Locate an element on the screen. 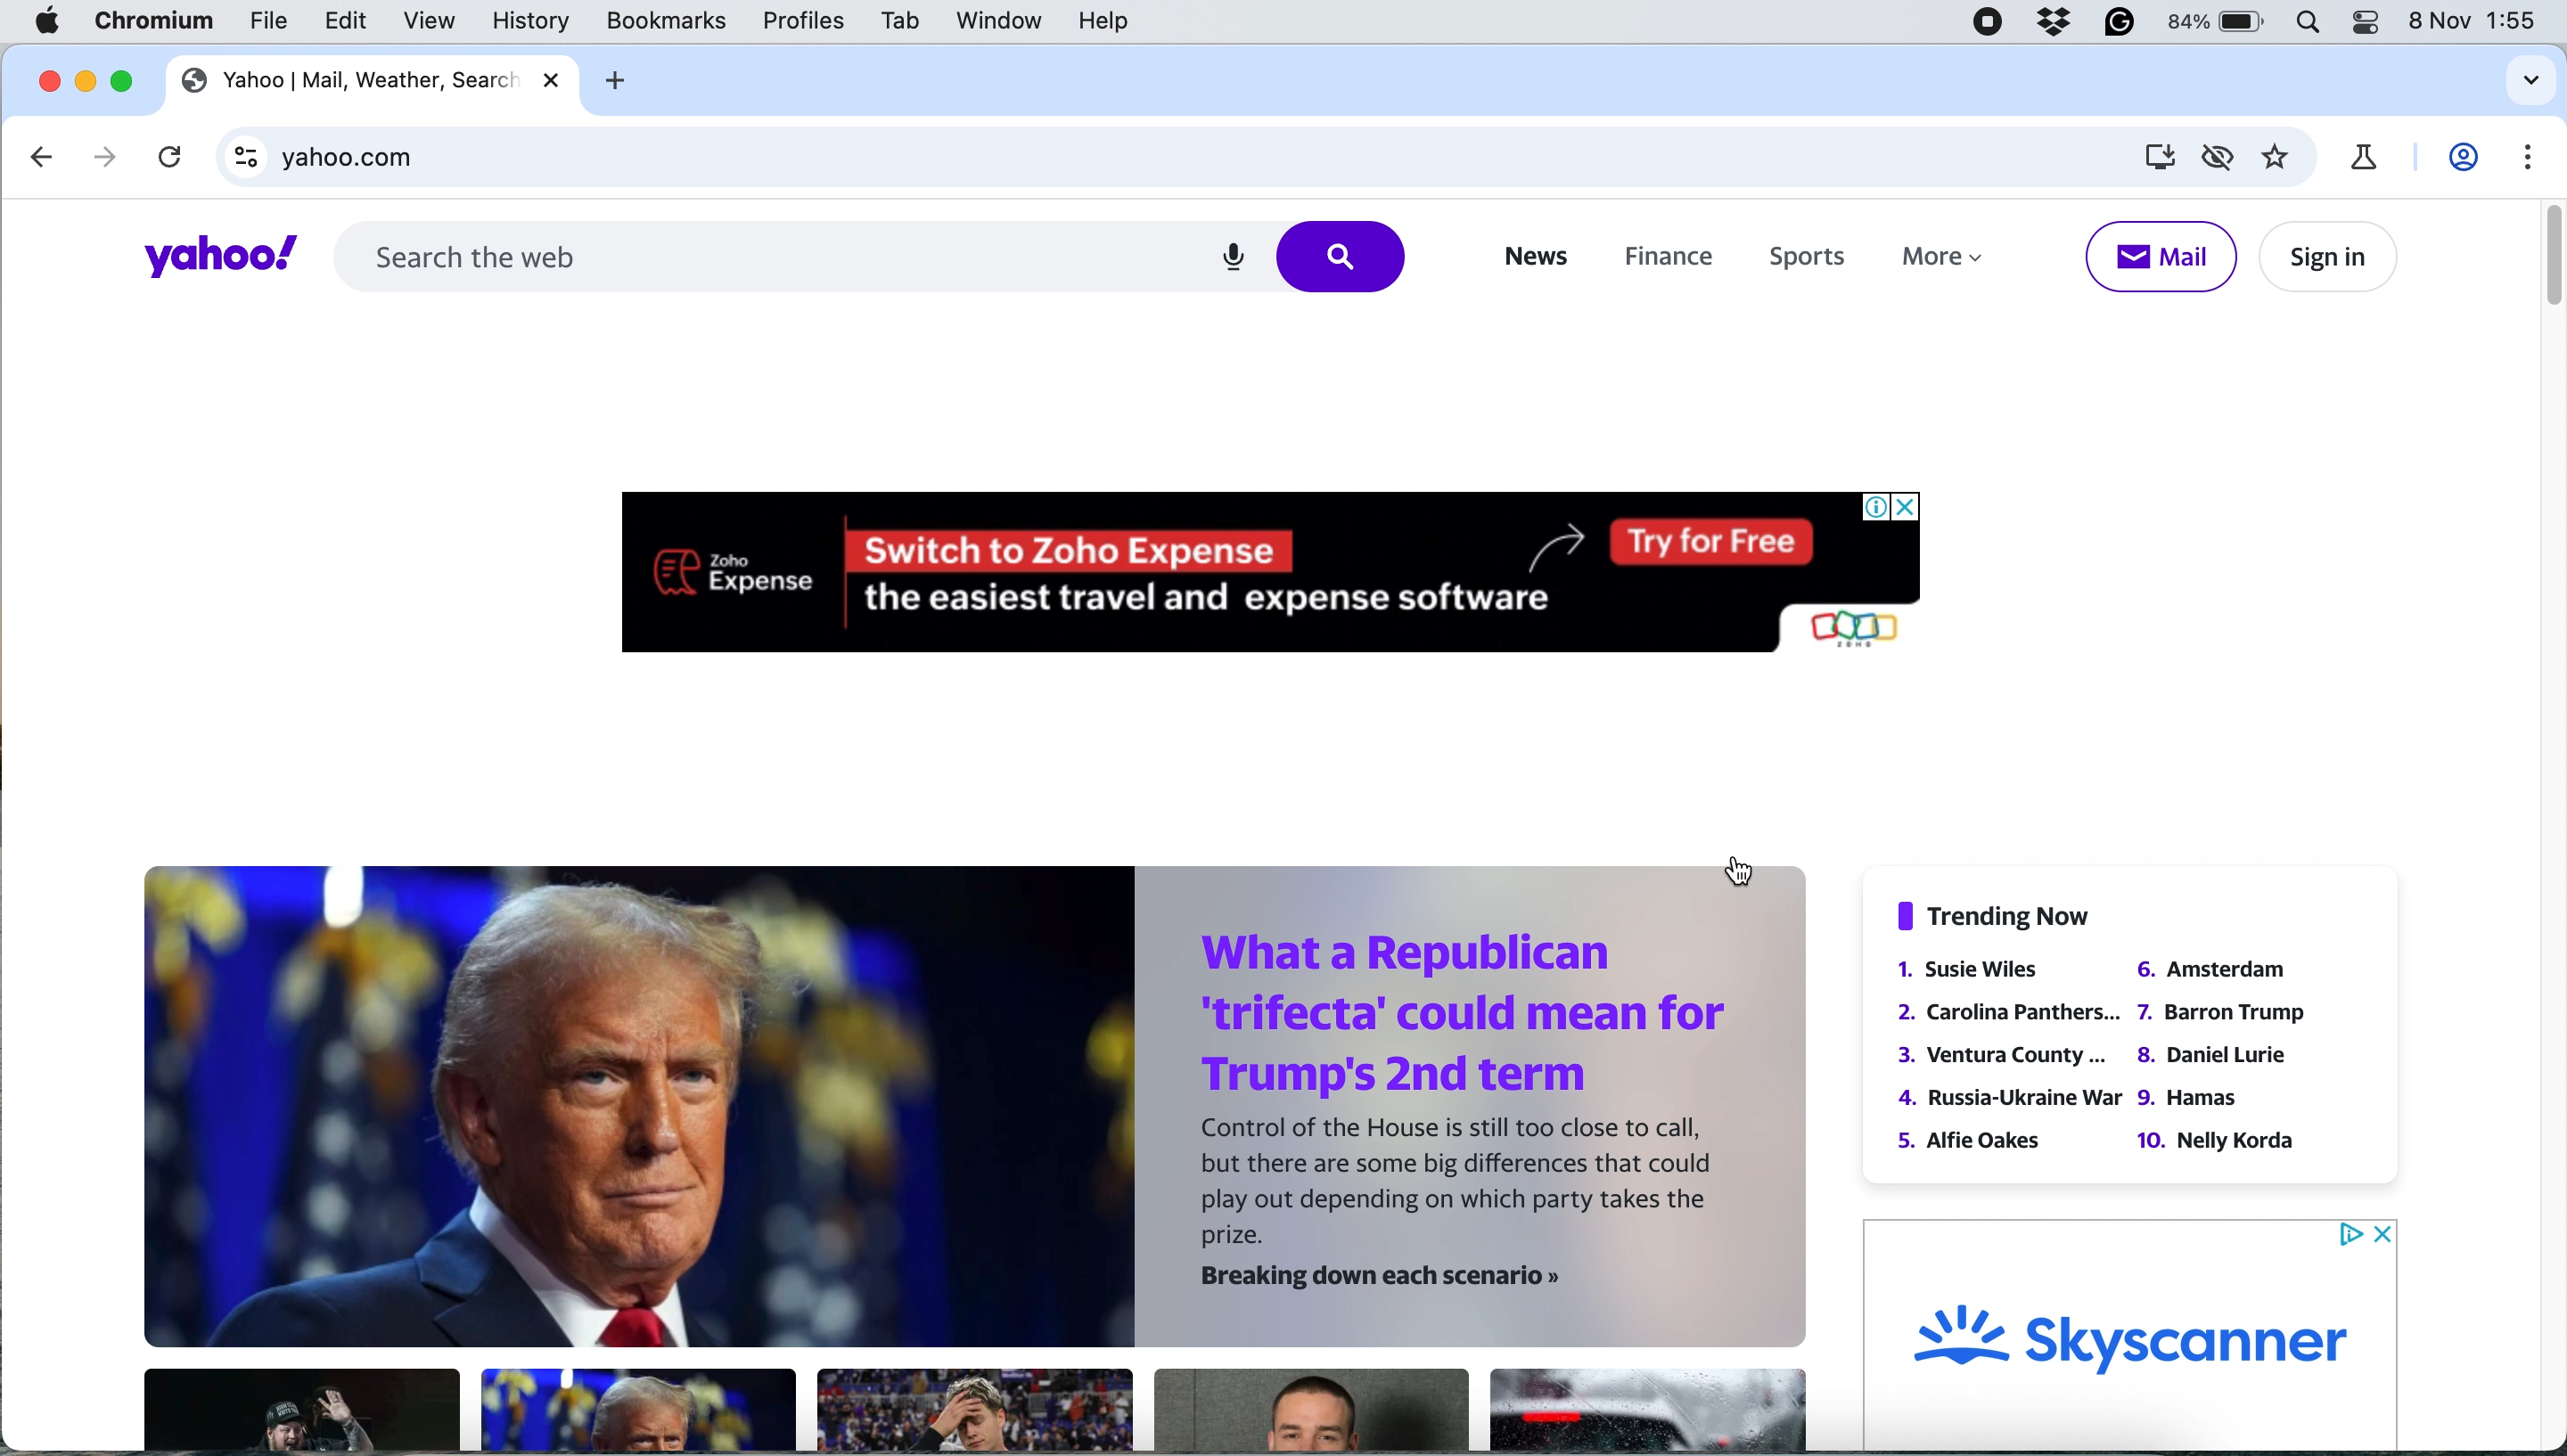 This screenshot has height=1456, width=2567. tab is located at coordinates (904, 19).